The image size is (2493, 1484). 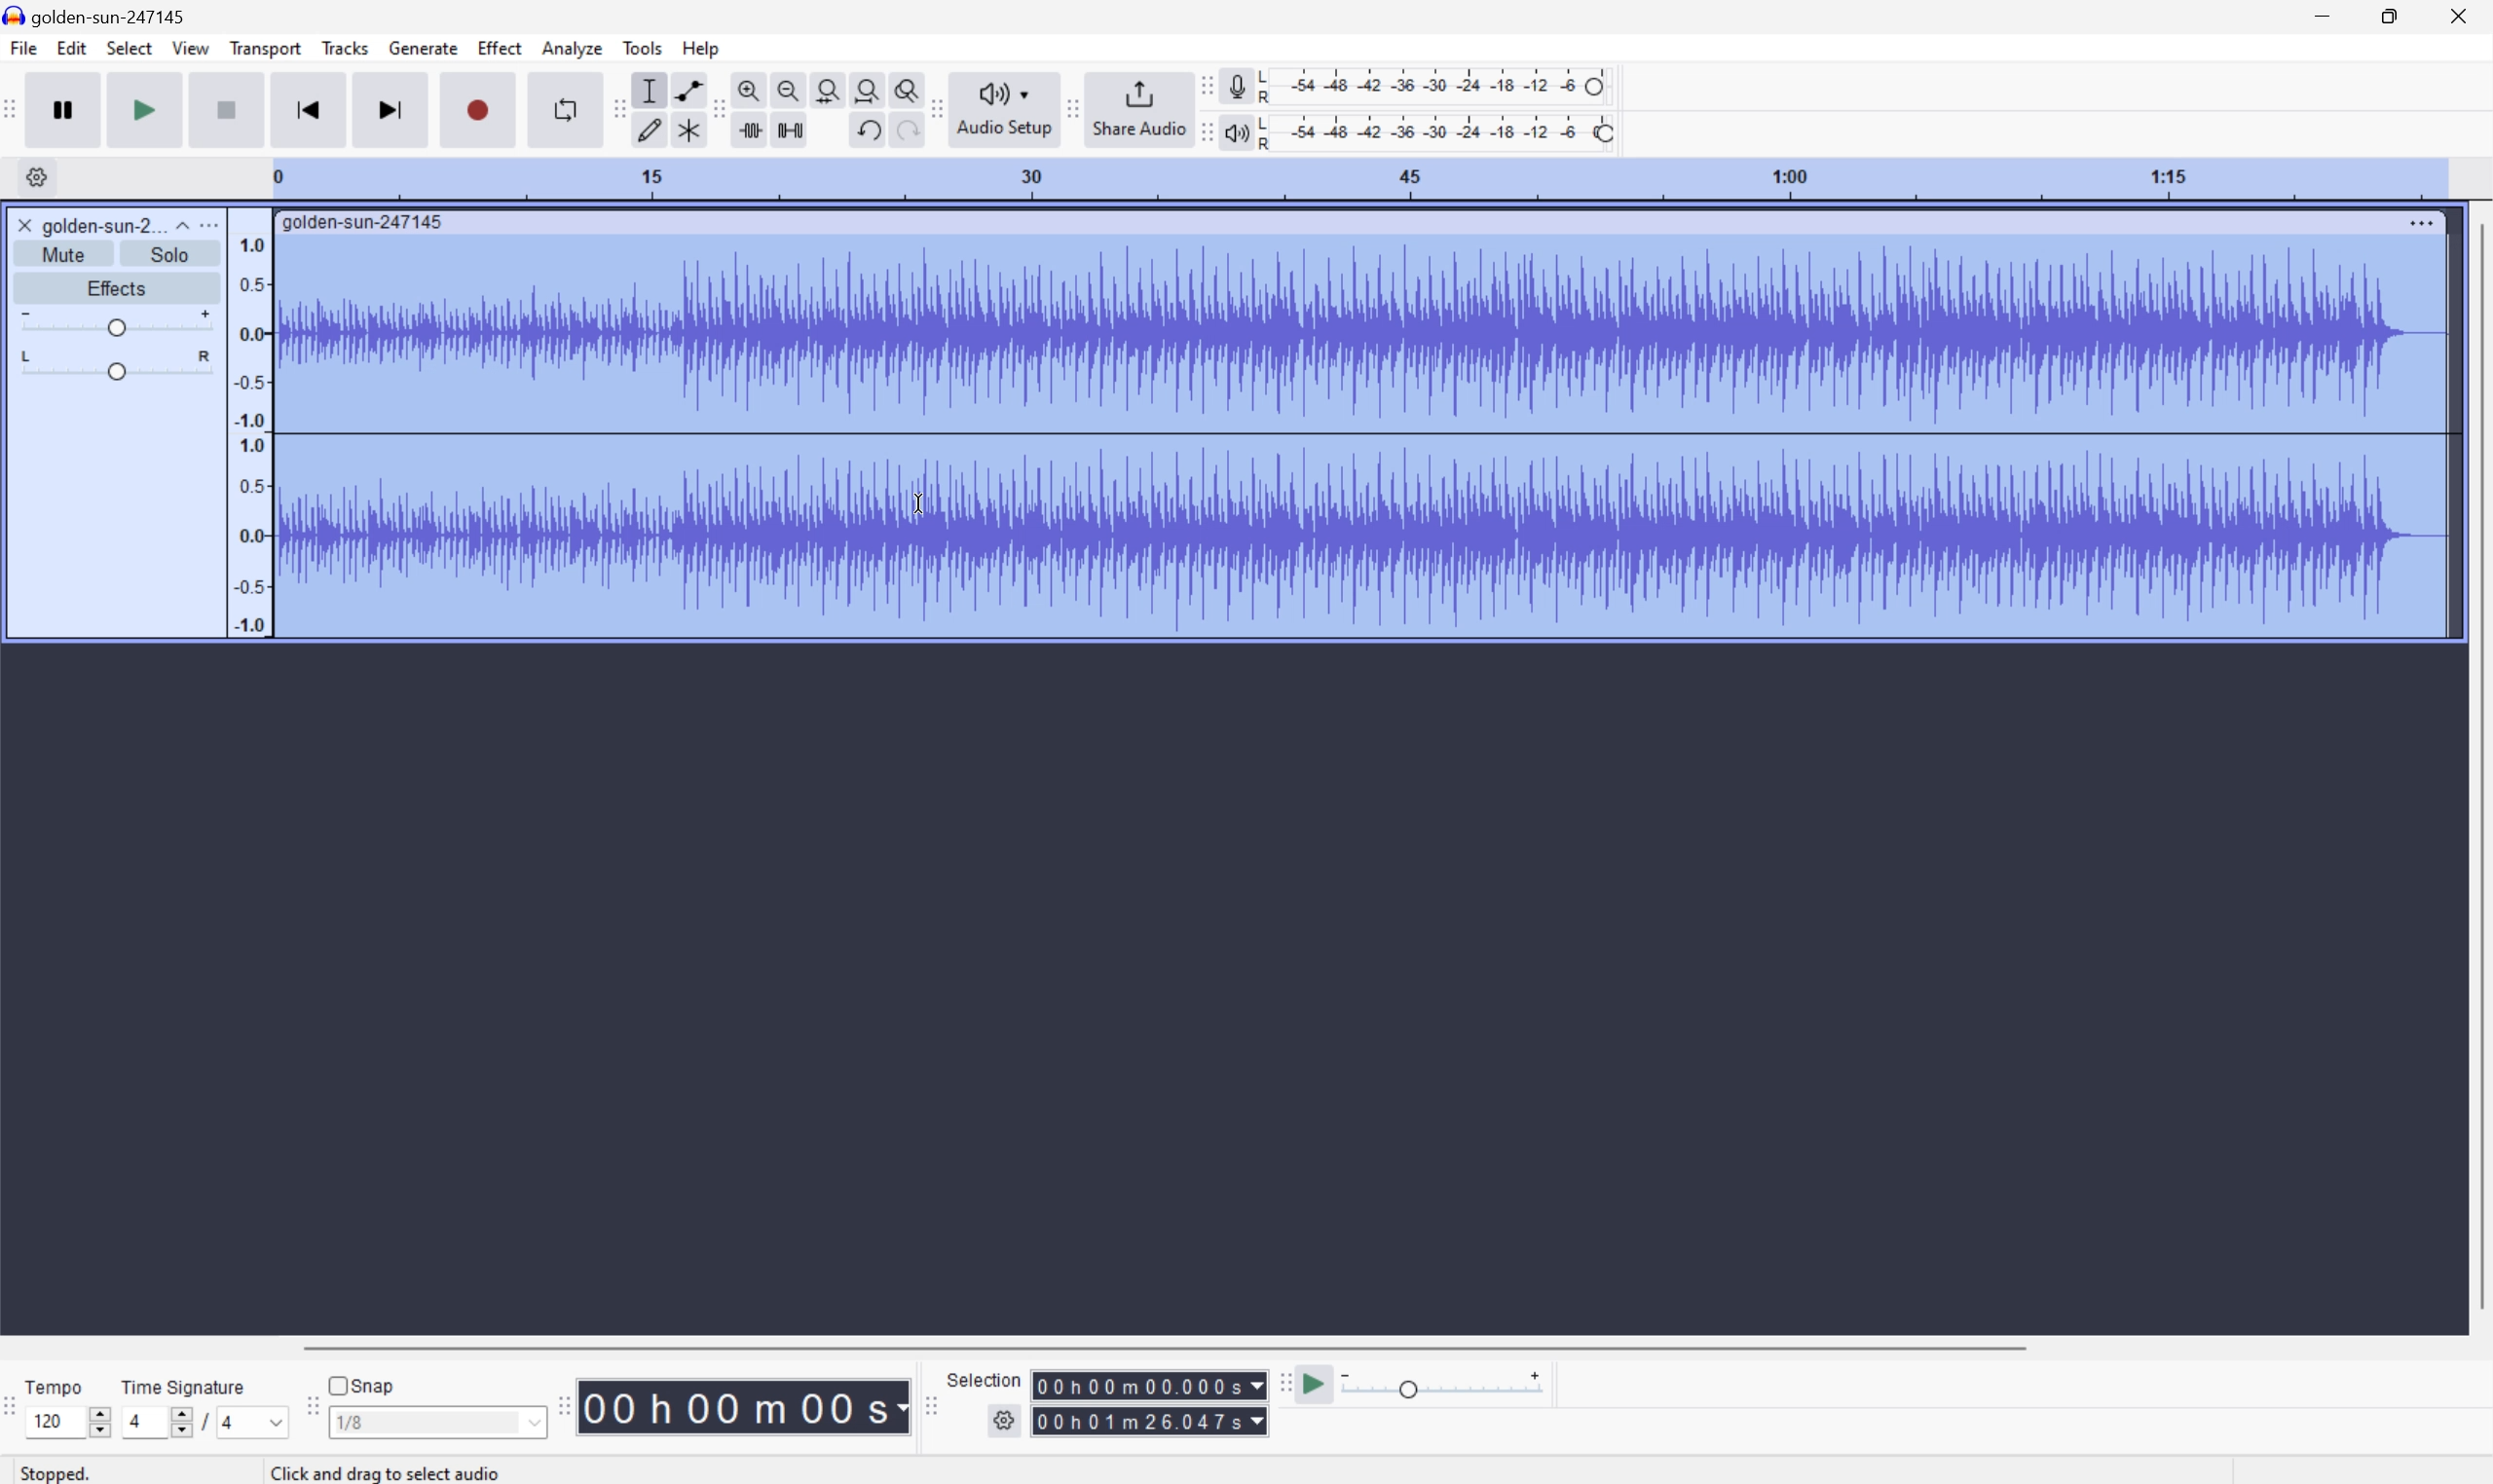 What do you see at coordinates (70, 109) in the screenshot?
I see `Pause` at bounding box center [70, 109].